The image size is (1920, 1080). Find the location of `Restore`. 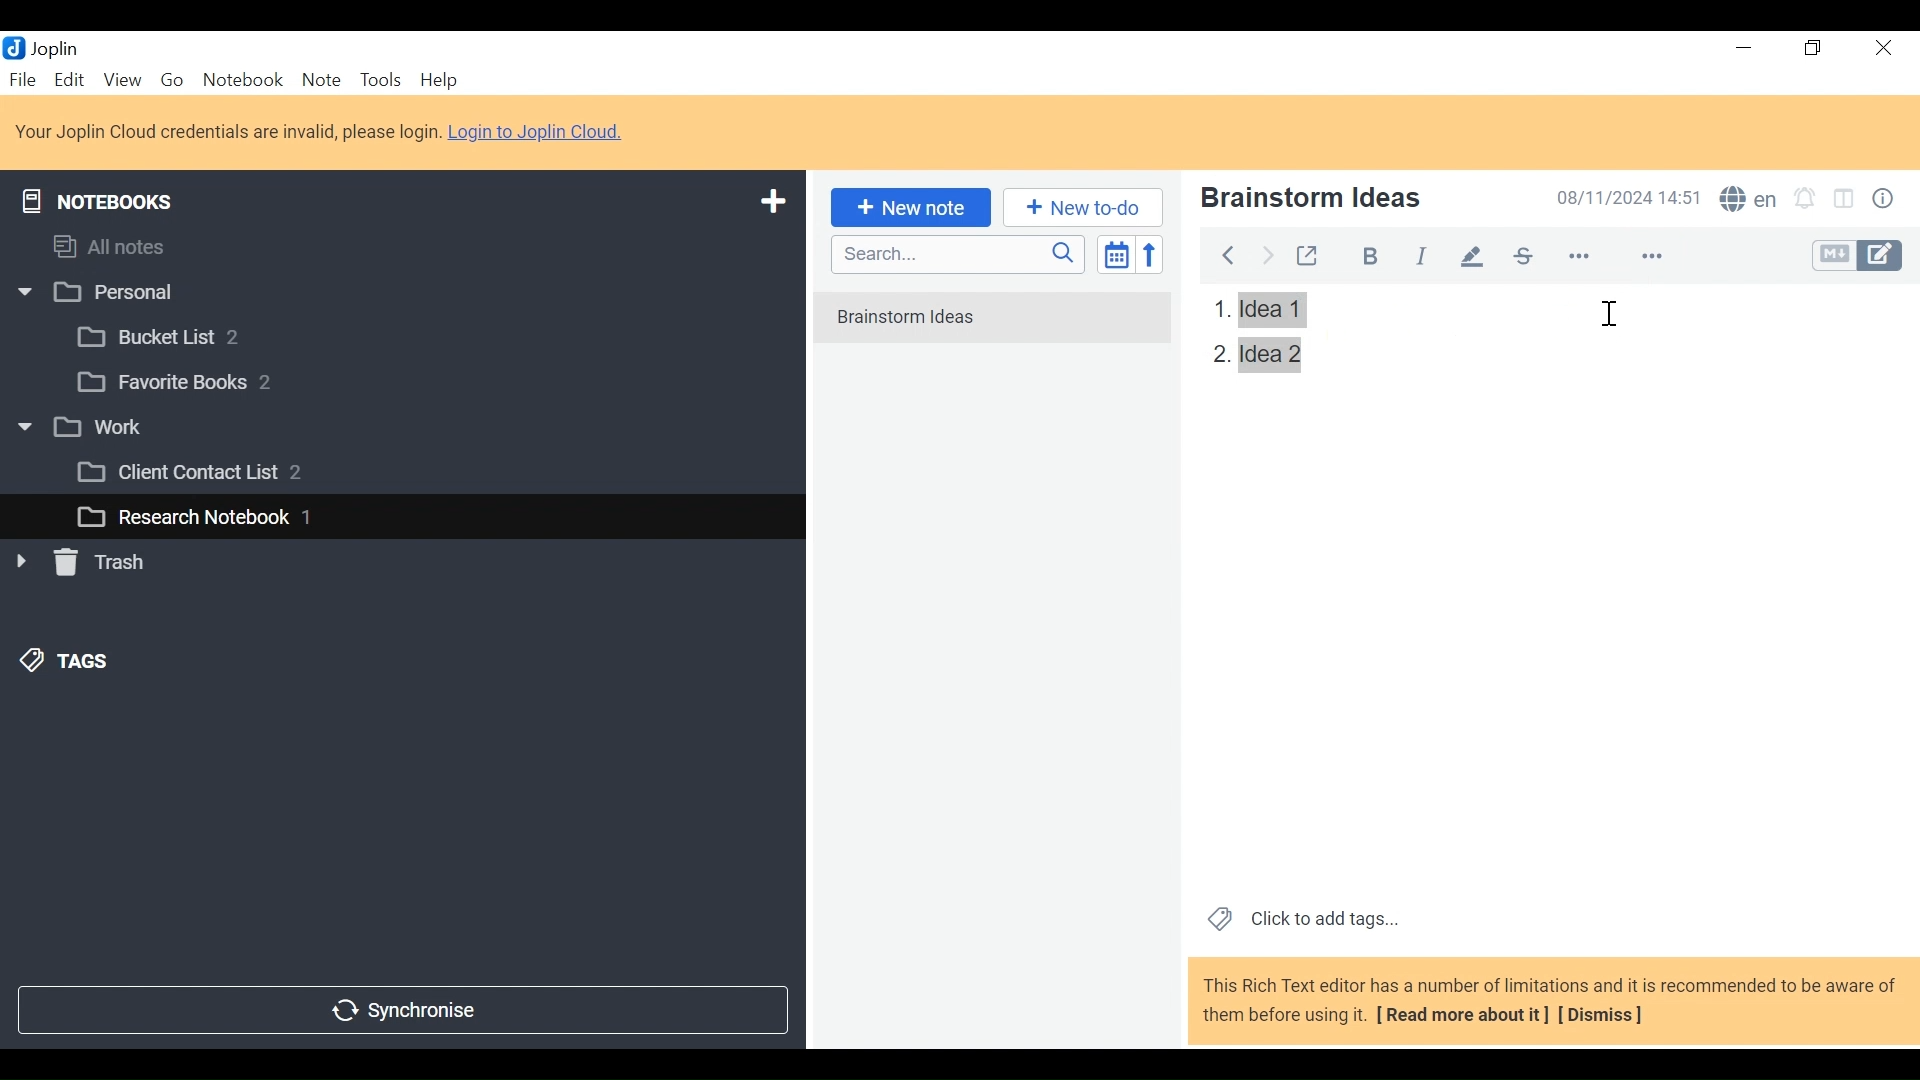

Restore is located at coordinates (1815, 49).